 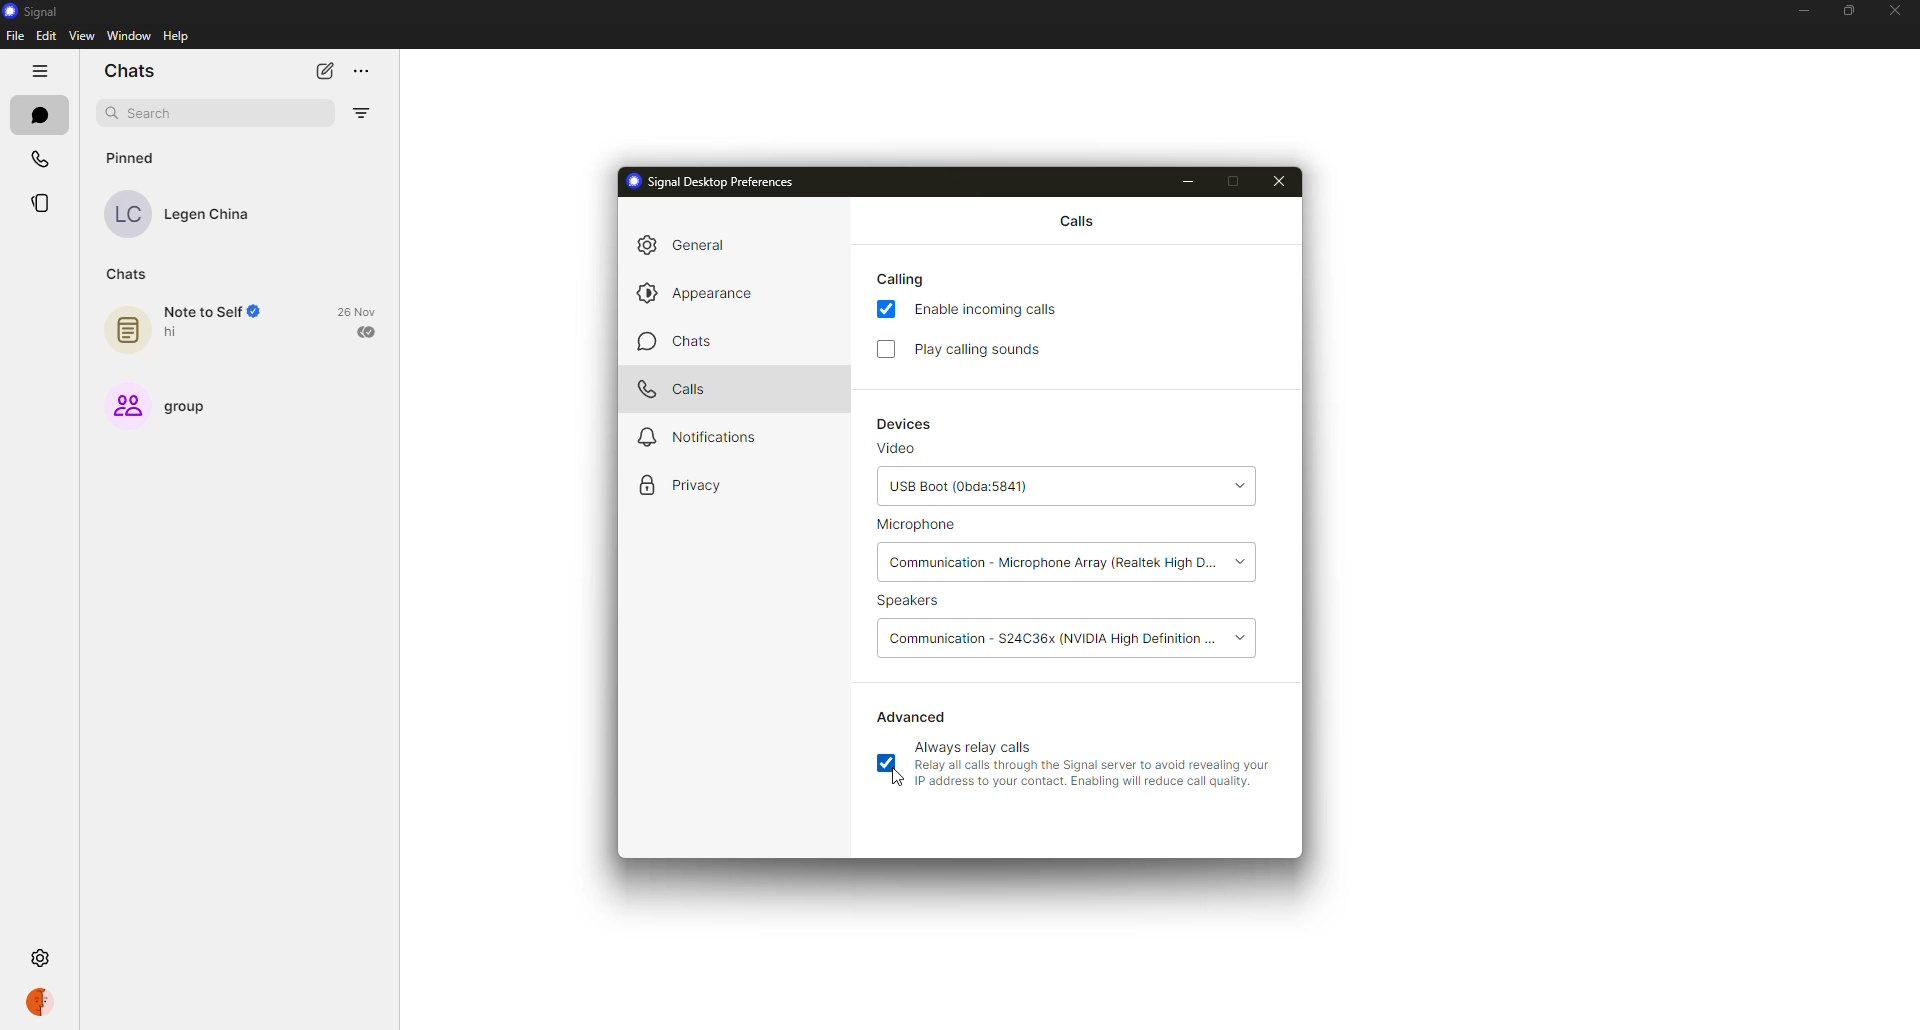 I want to click on enable incoming calls, so click(x=991, y=308).